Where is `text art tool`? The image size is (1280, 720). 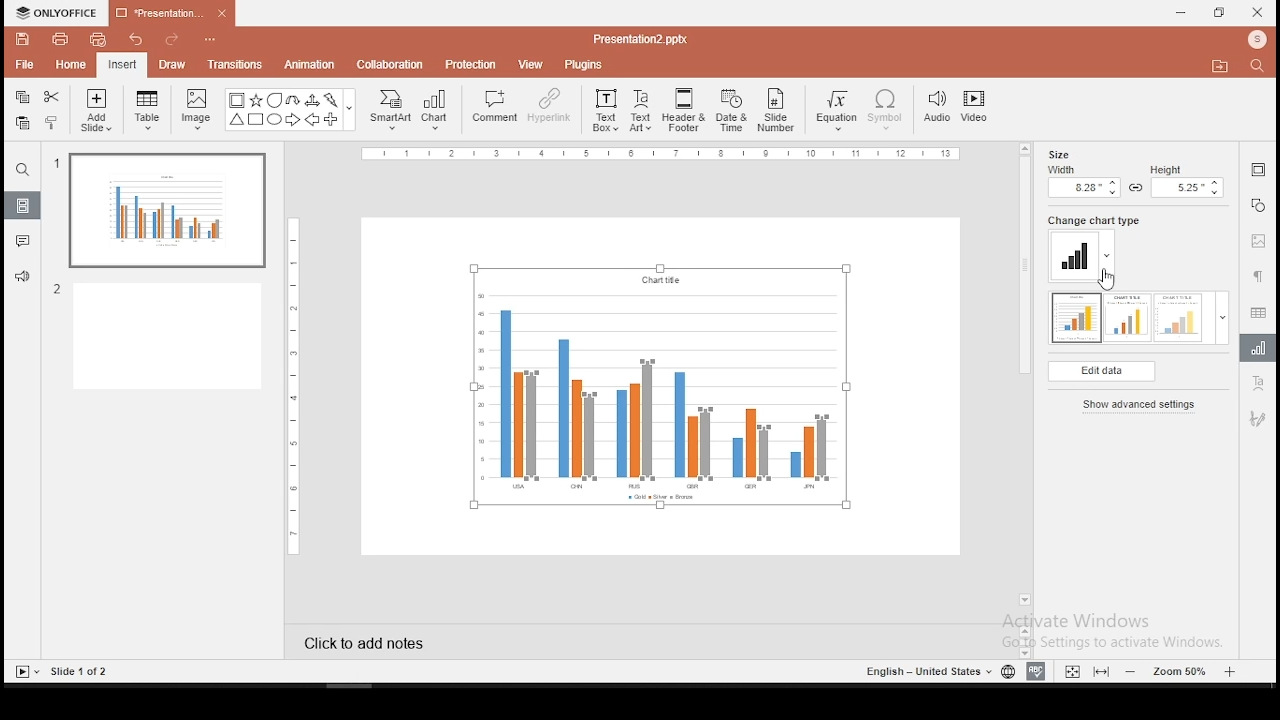 text art tool is located at coordinates (1257, 382).